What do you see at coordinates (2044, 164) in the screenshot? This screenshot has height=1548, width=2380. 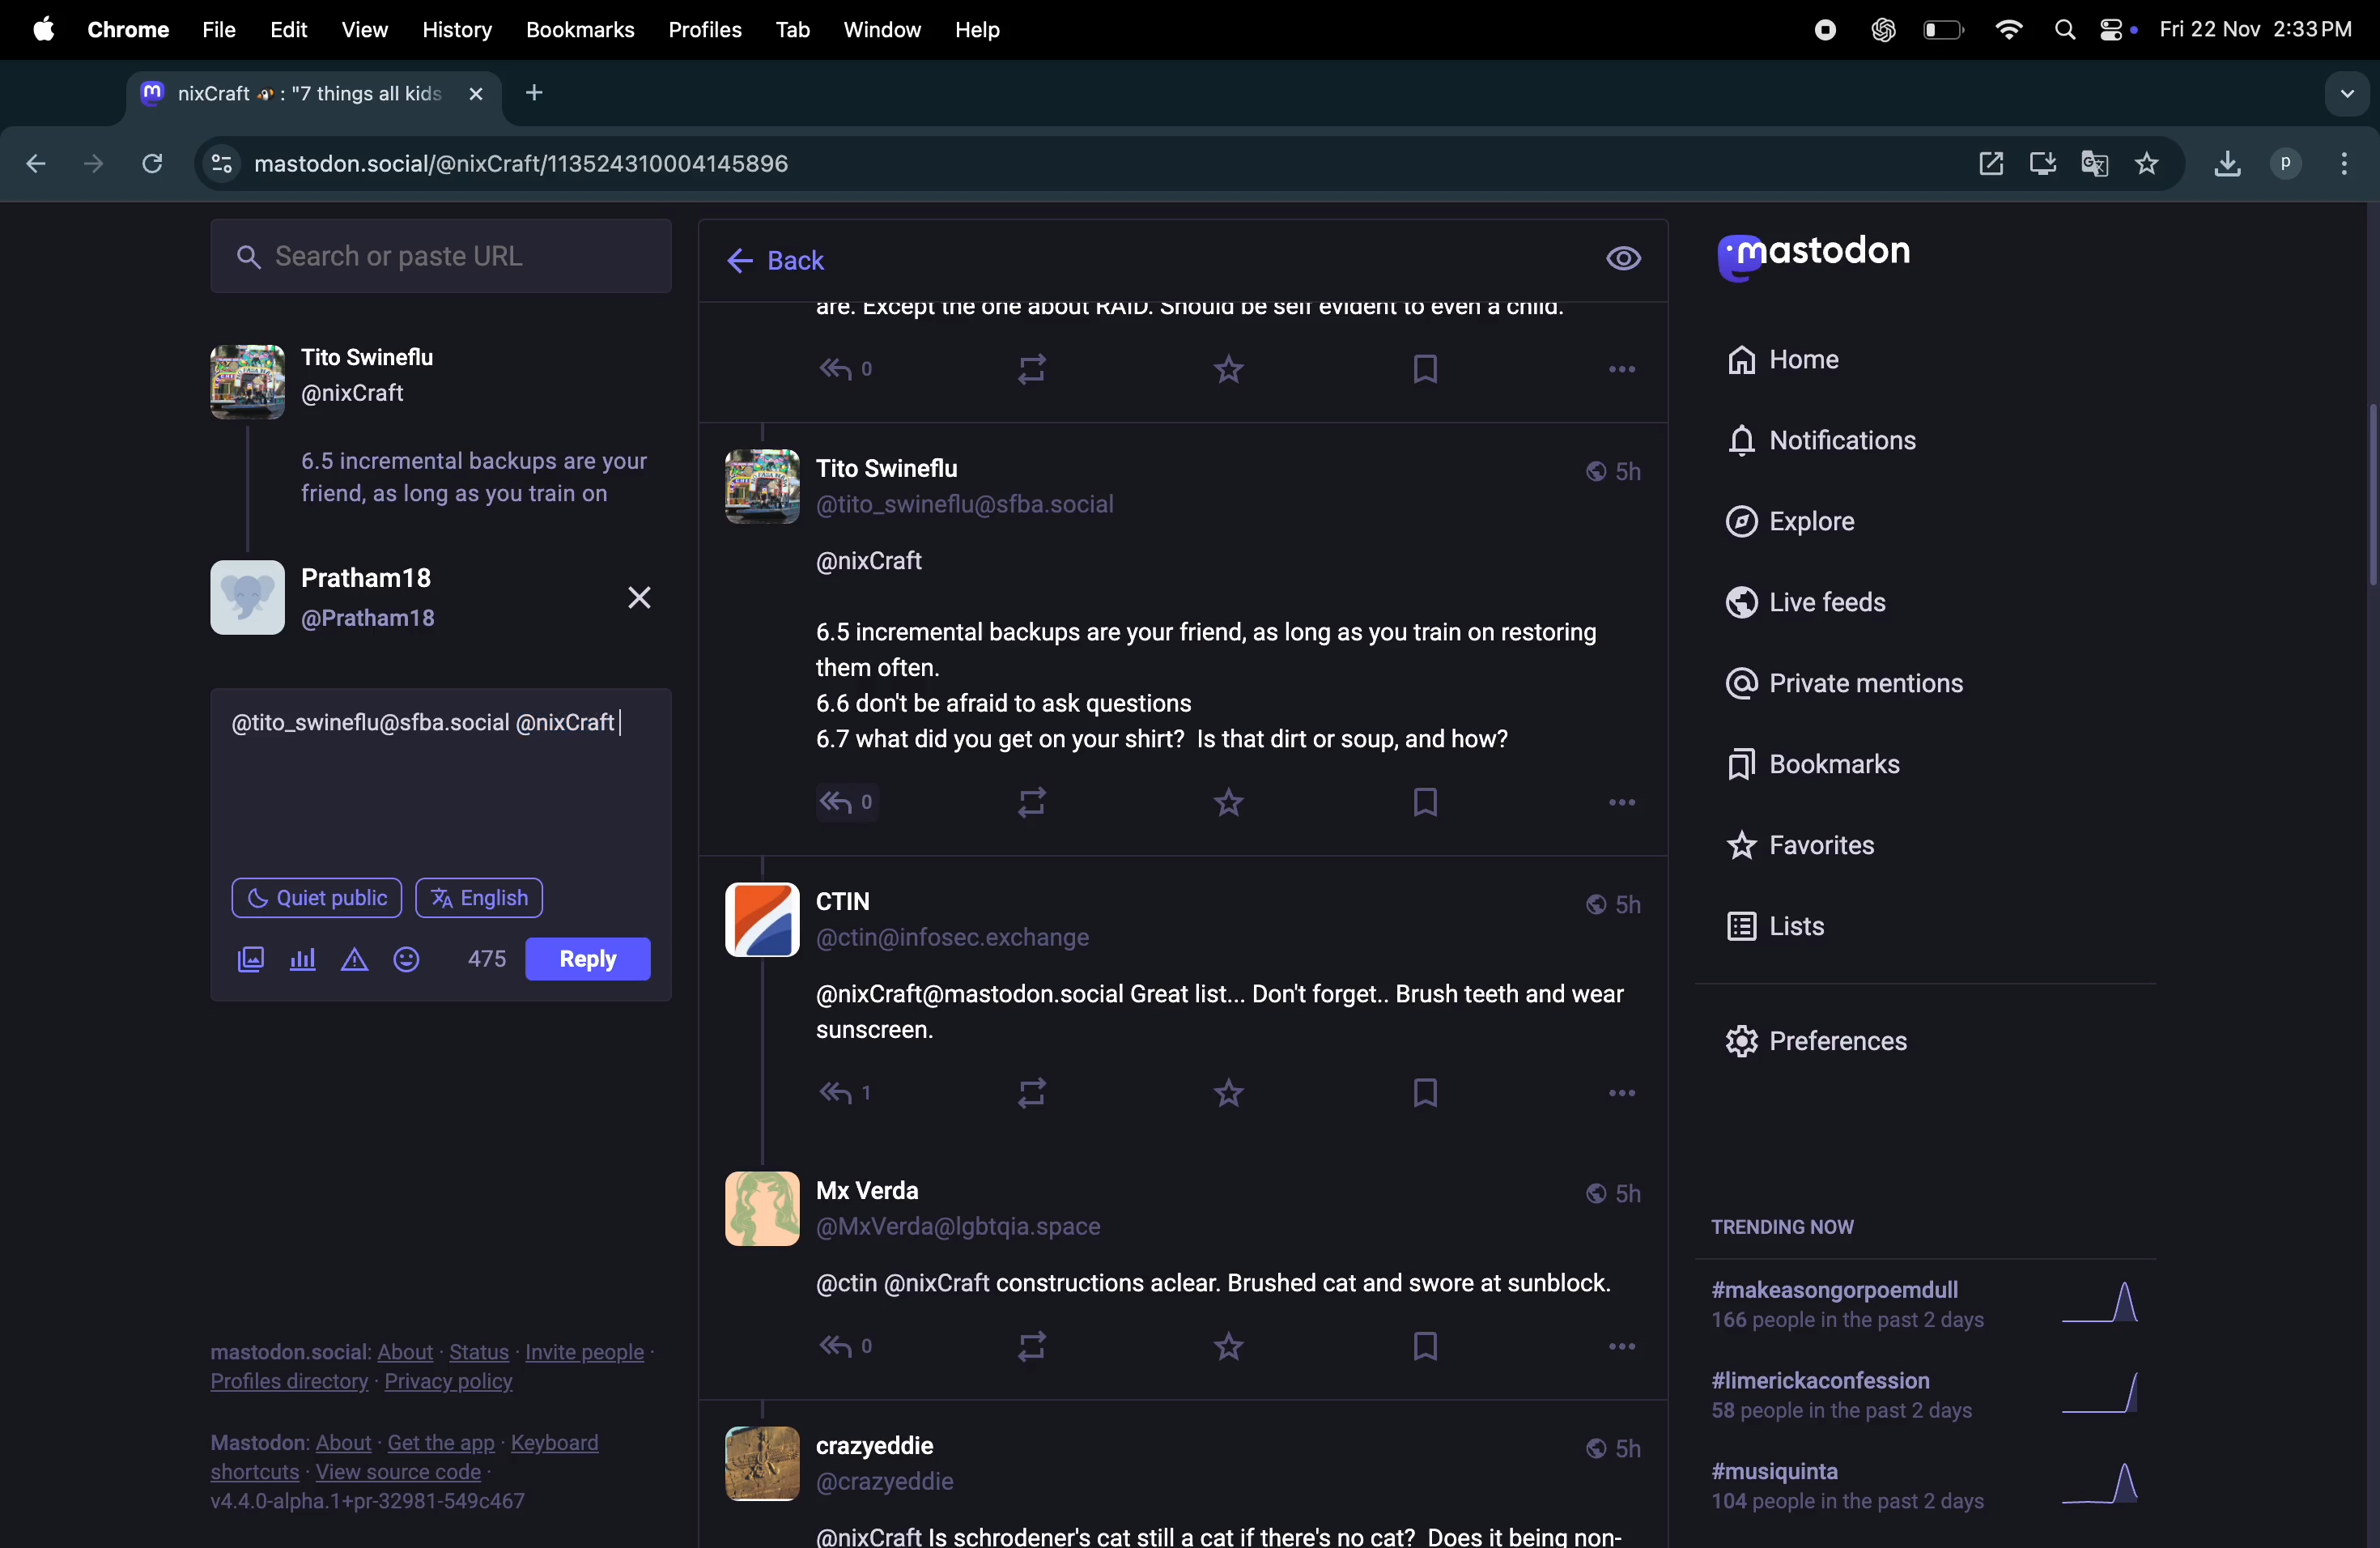 I see `download` at bounding box center [2044, 164].